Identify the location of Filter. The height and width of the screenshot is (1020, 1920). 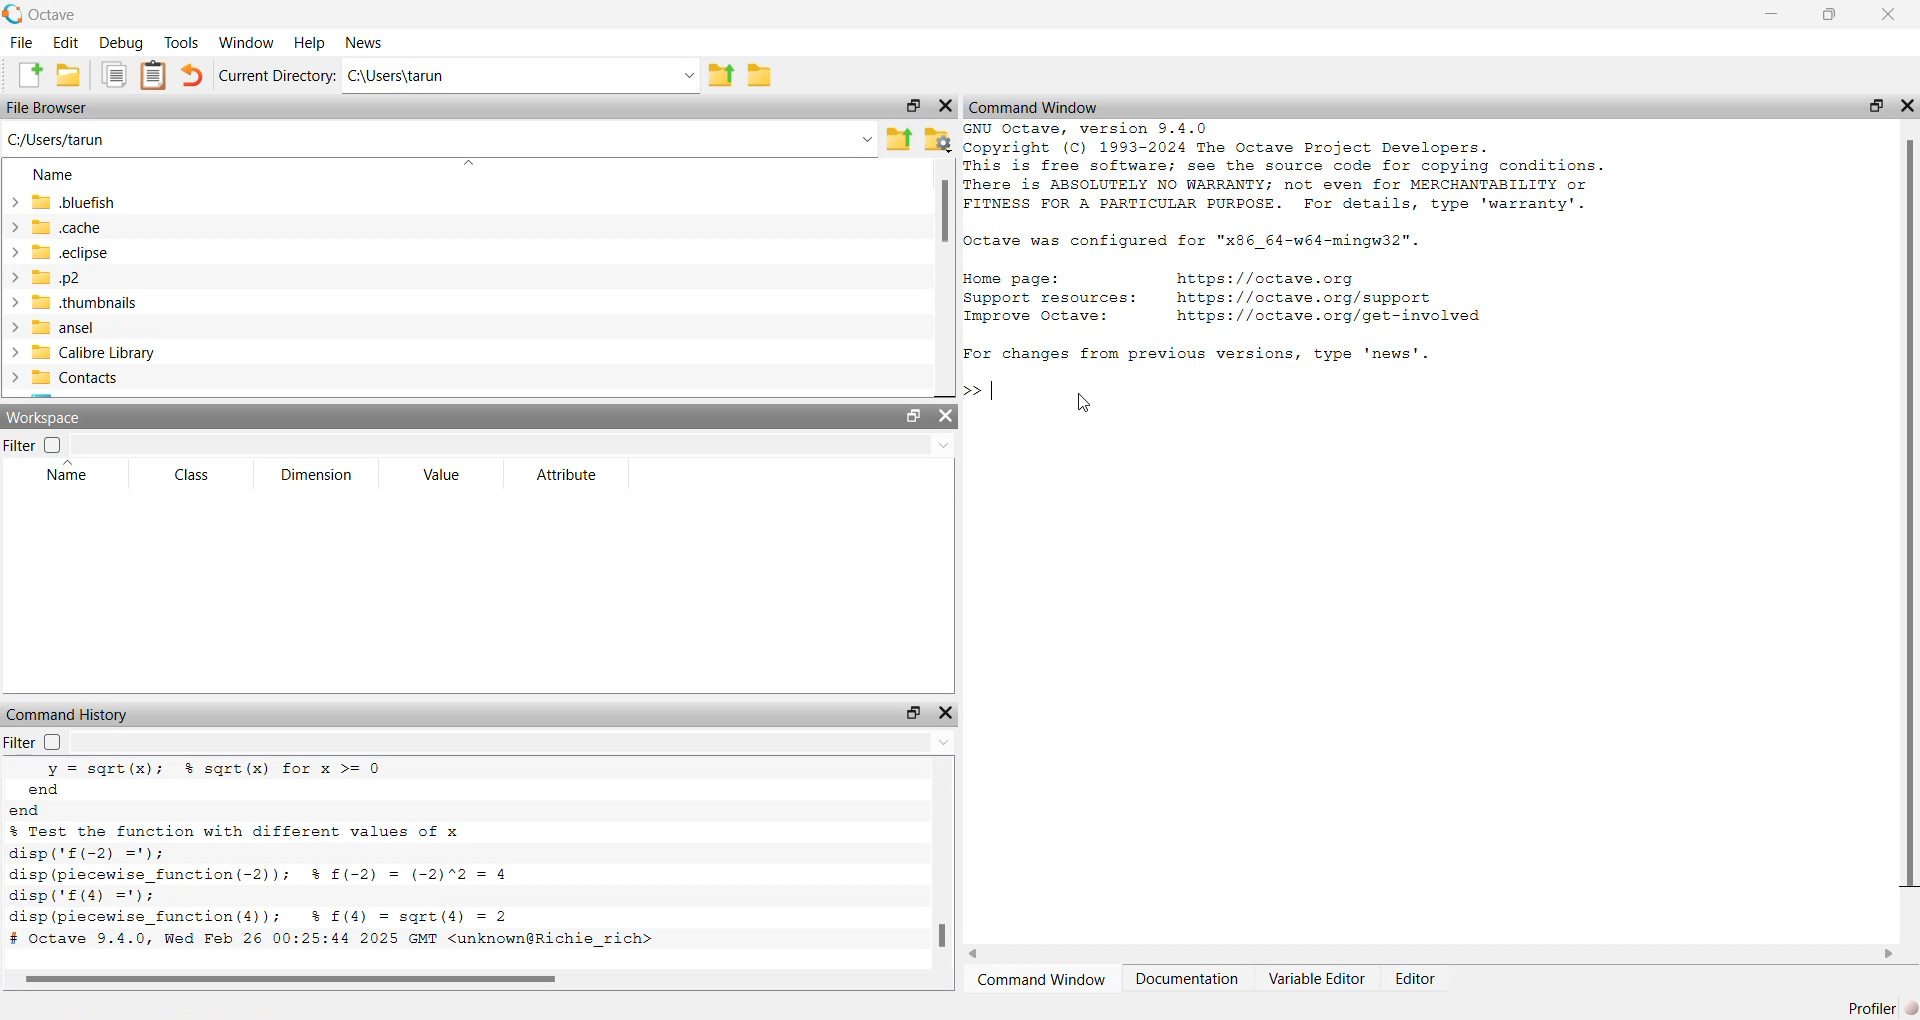
(34, 446).